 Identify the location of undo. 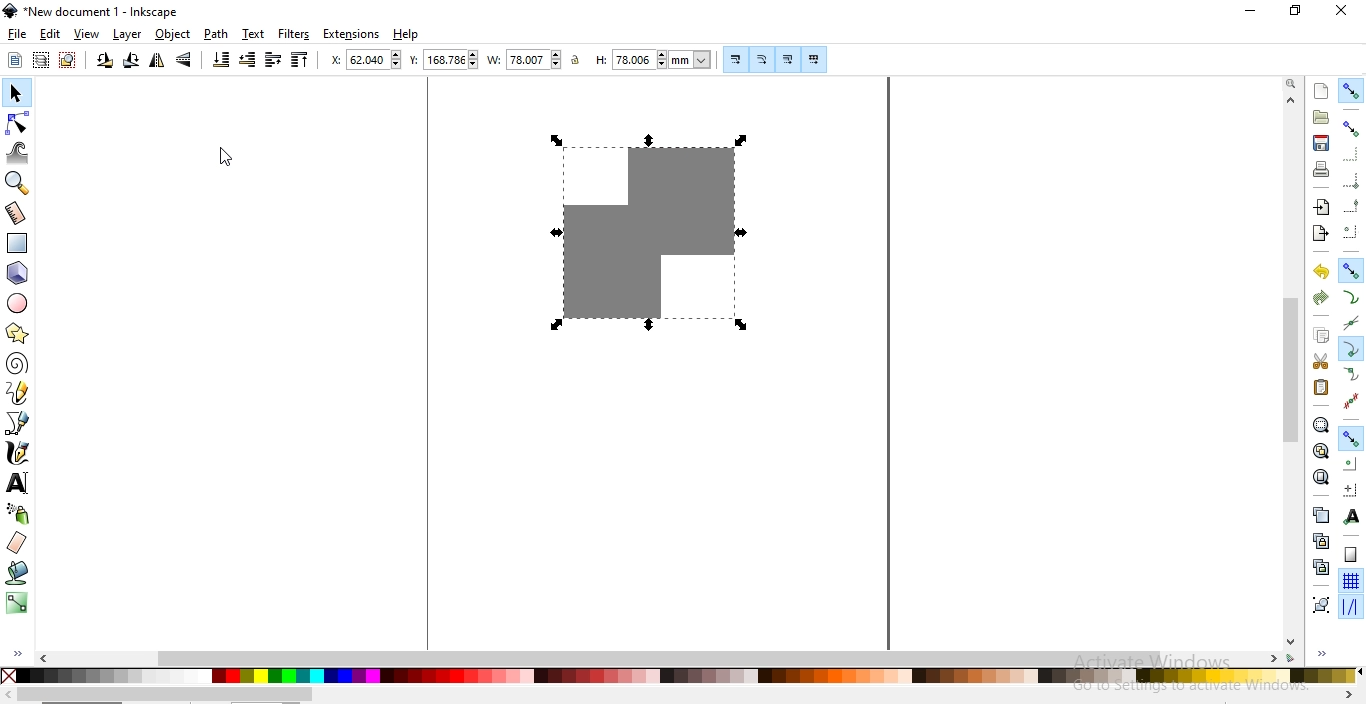
(1321, 272).